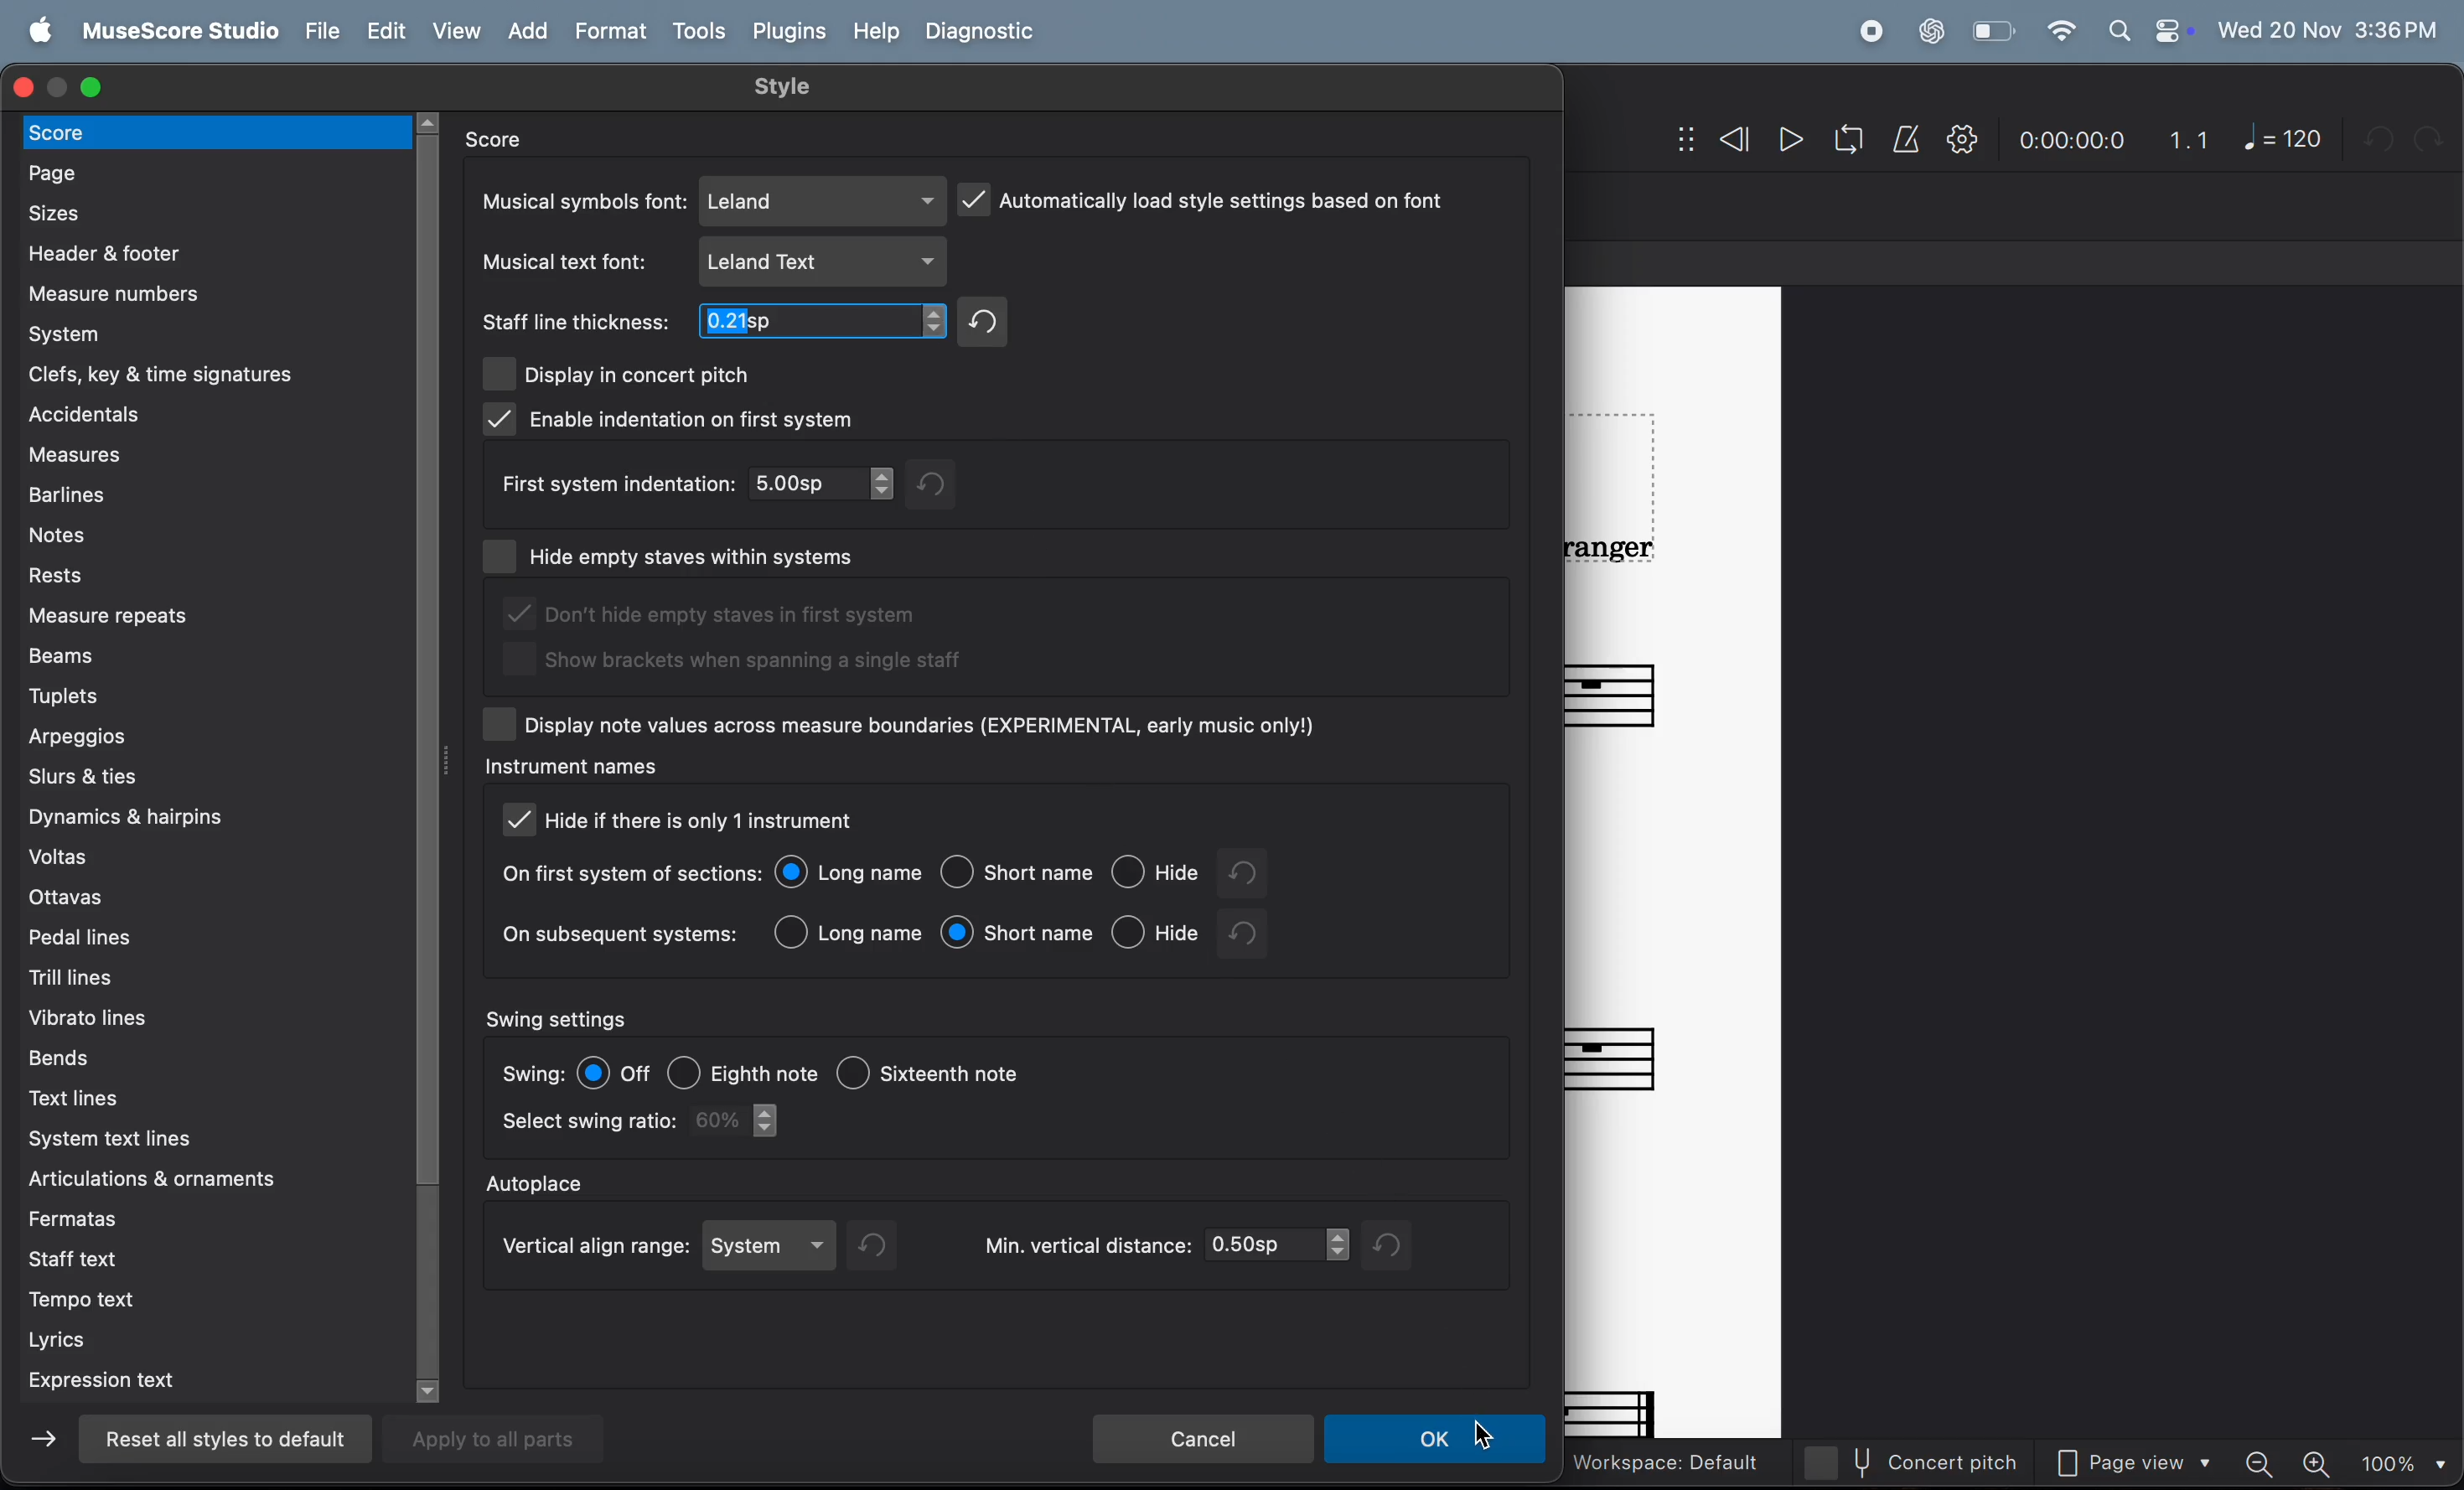 This screenshot has height=1490, width=2464. What do you see at coordinates (1162, 1245) in the screenshot?
I see `min vertical distance` at bounding box center [1162, 1245].